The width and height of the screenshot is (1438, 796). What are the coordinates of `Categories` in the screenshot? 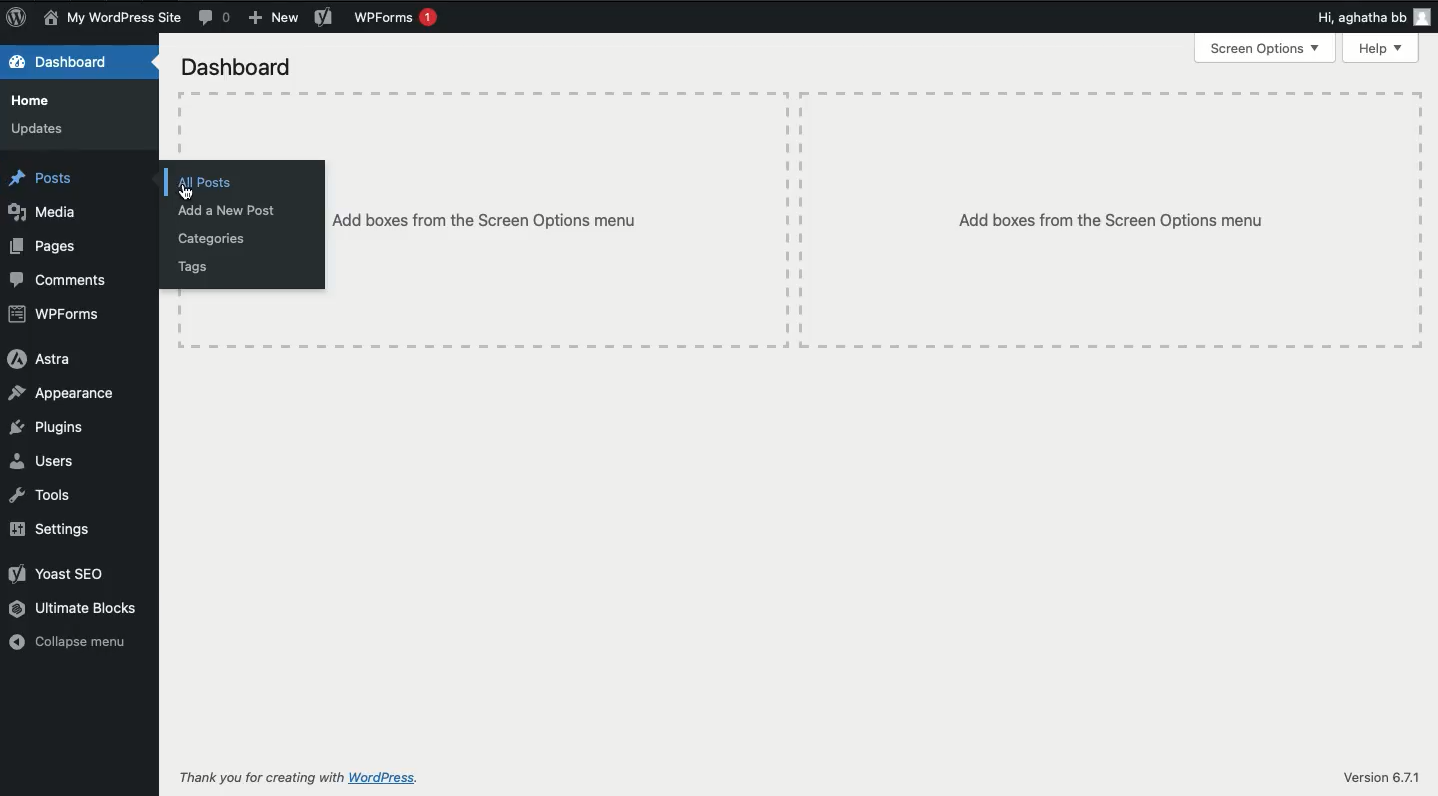 It's located at (215, 238).